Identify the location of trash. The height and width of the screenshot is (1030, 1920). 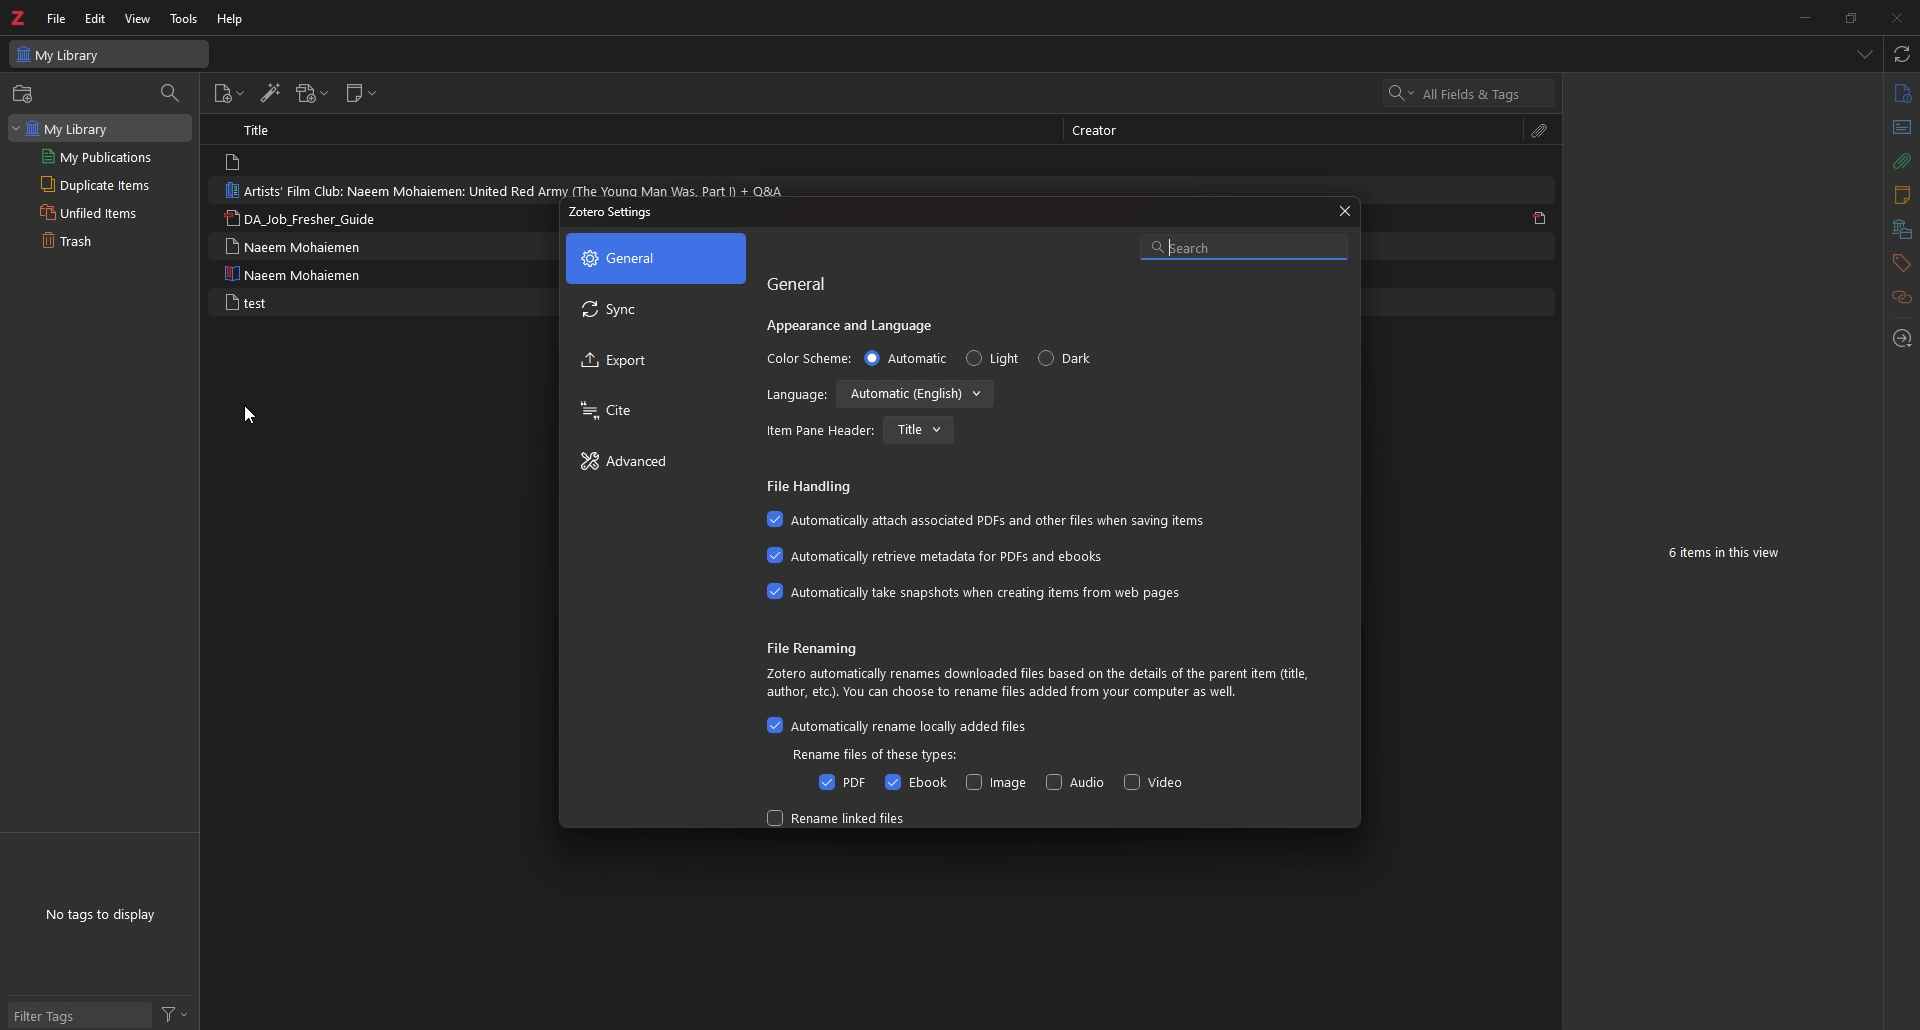
(99, 242).